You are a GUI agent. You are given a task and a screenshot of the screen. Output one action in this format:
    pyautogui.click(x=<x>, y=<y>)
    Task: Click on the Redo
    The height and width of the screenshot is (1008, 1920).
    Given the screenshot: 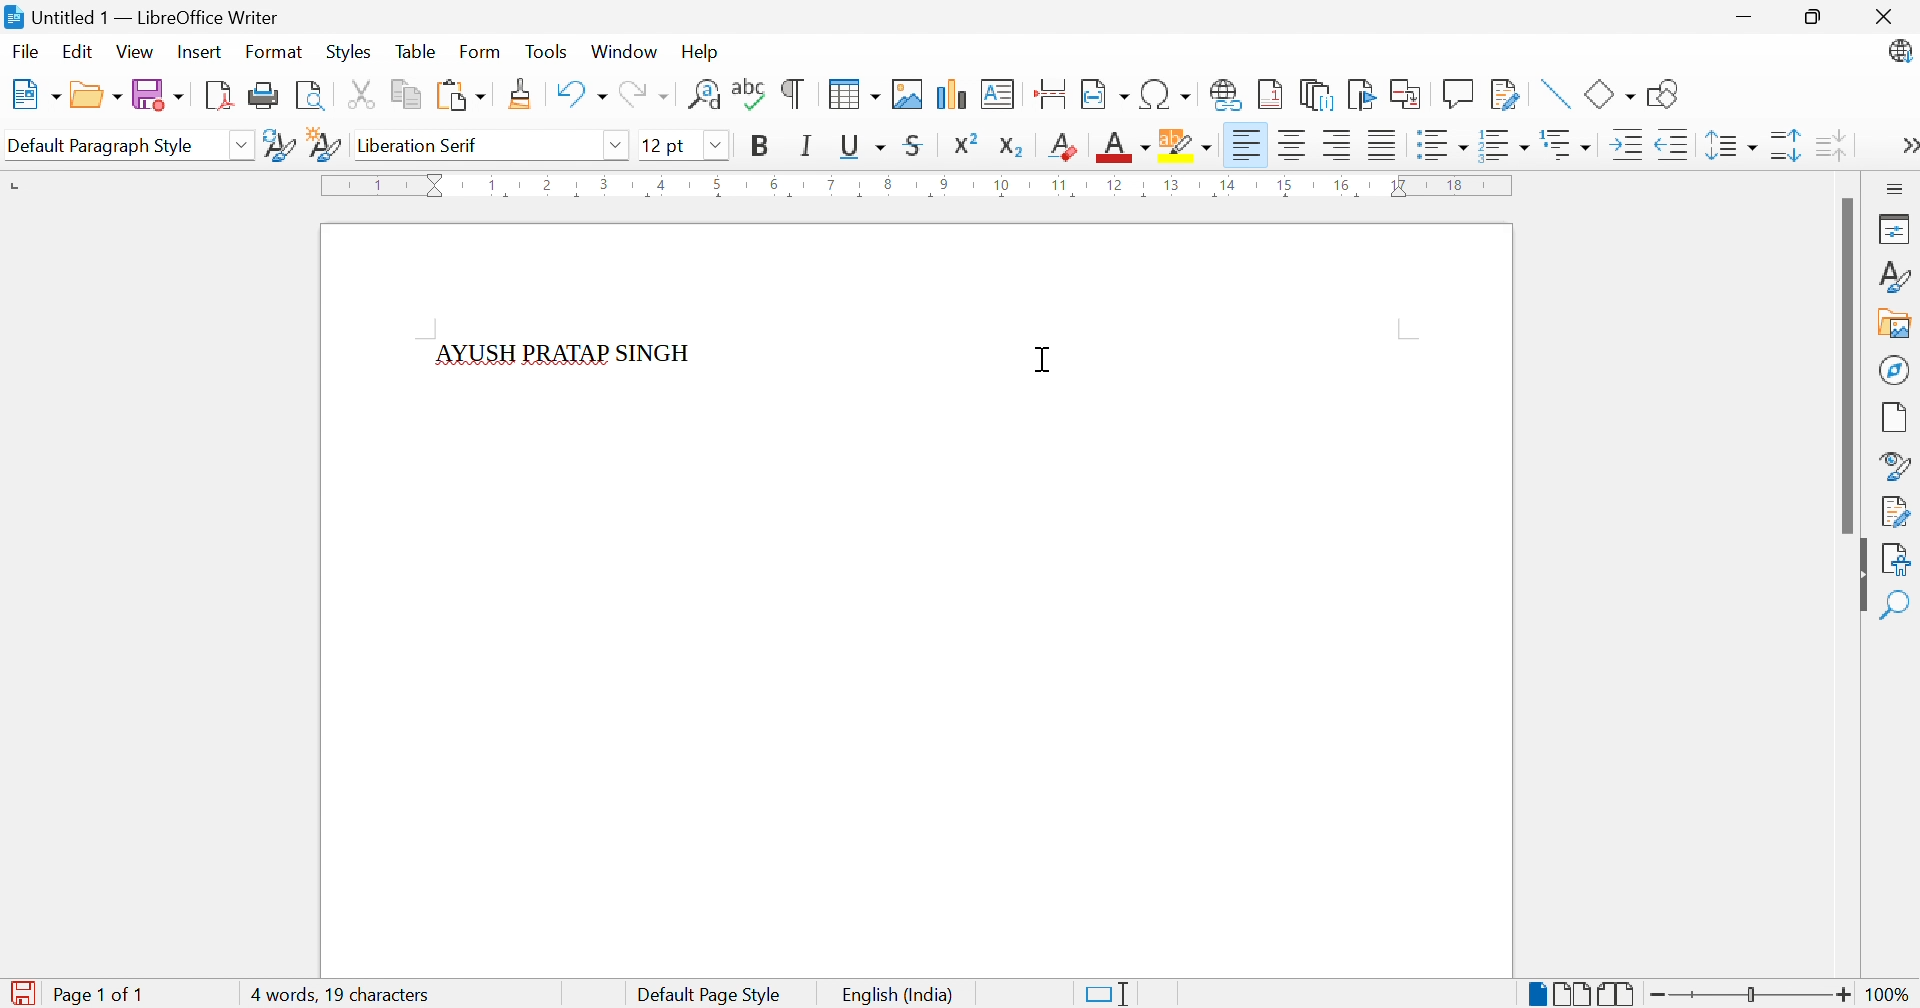 What is the action you would take?
    pyautogui.click(x=644, y=95)
    